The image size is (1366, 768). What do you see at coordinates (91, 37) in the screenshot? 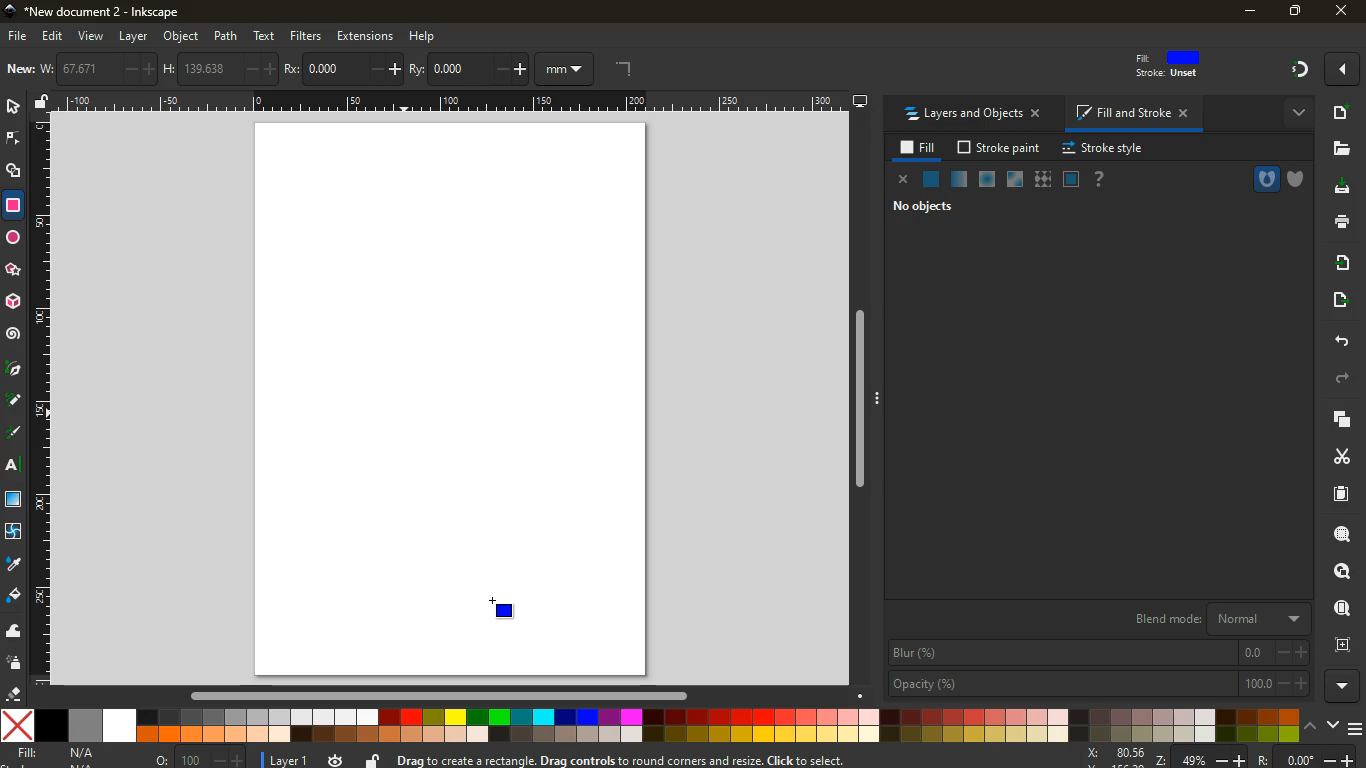
I see `view` at bounding box center [91, 37].